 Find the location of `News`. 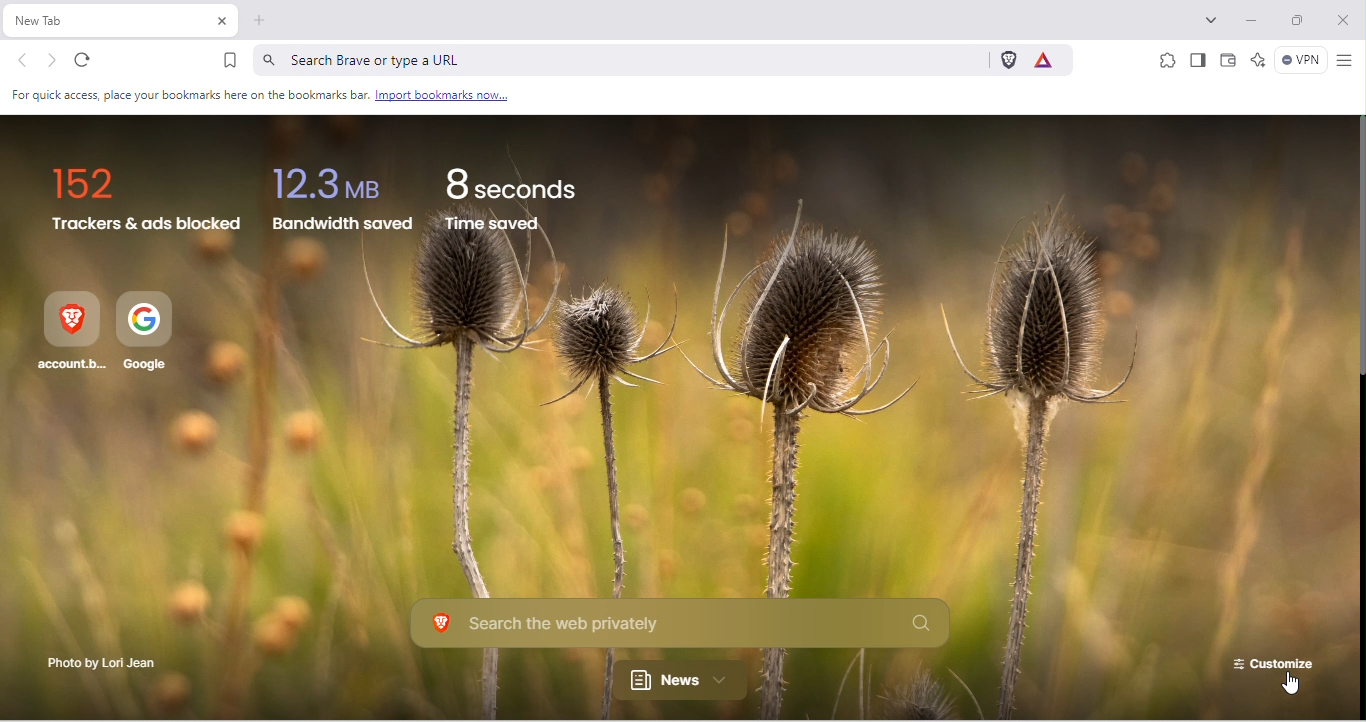

News is located at coordinates (689, 681).